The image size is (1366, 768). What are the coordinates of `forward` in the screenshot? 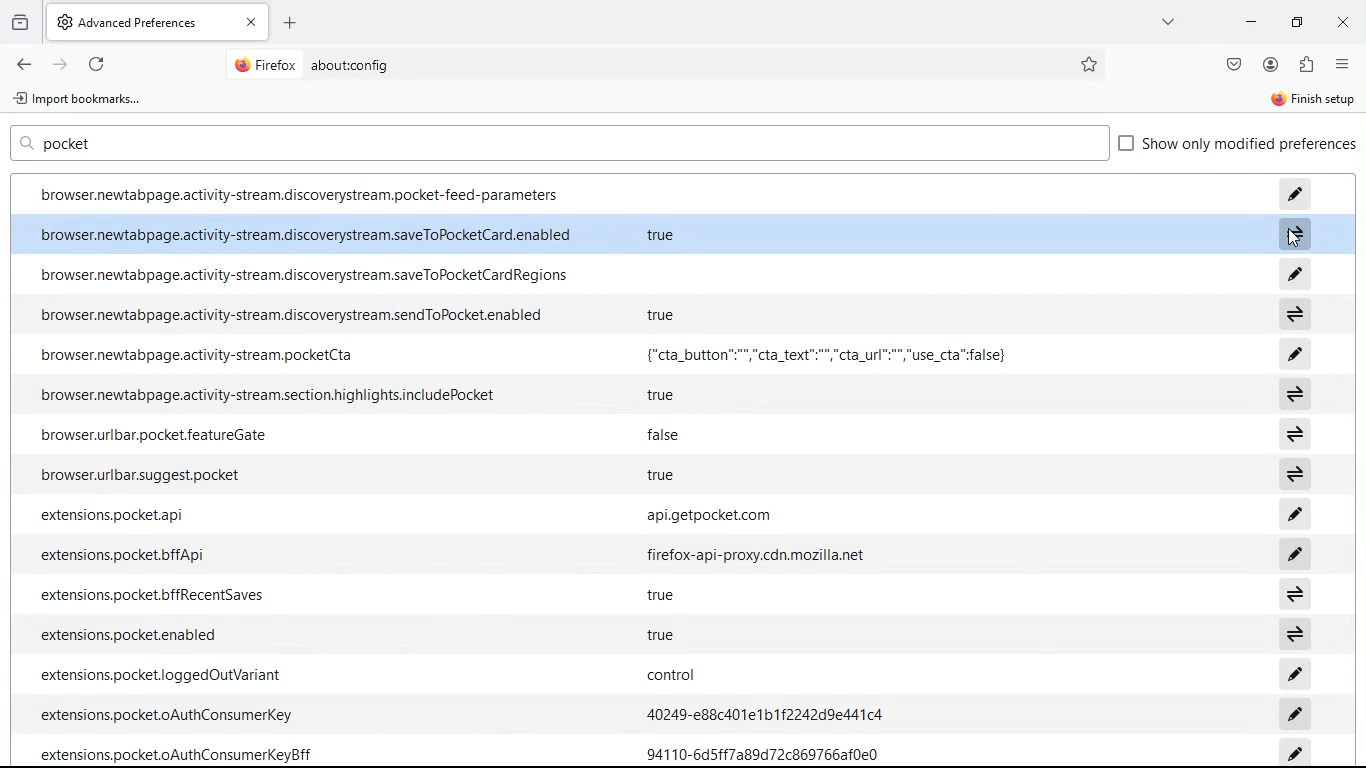 It's located at (62, 64).